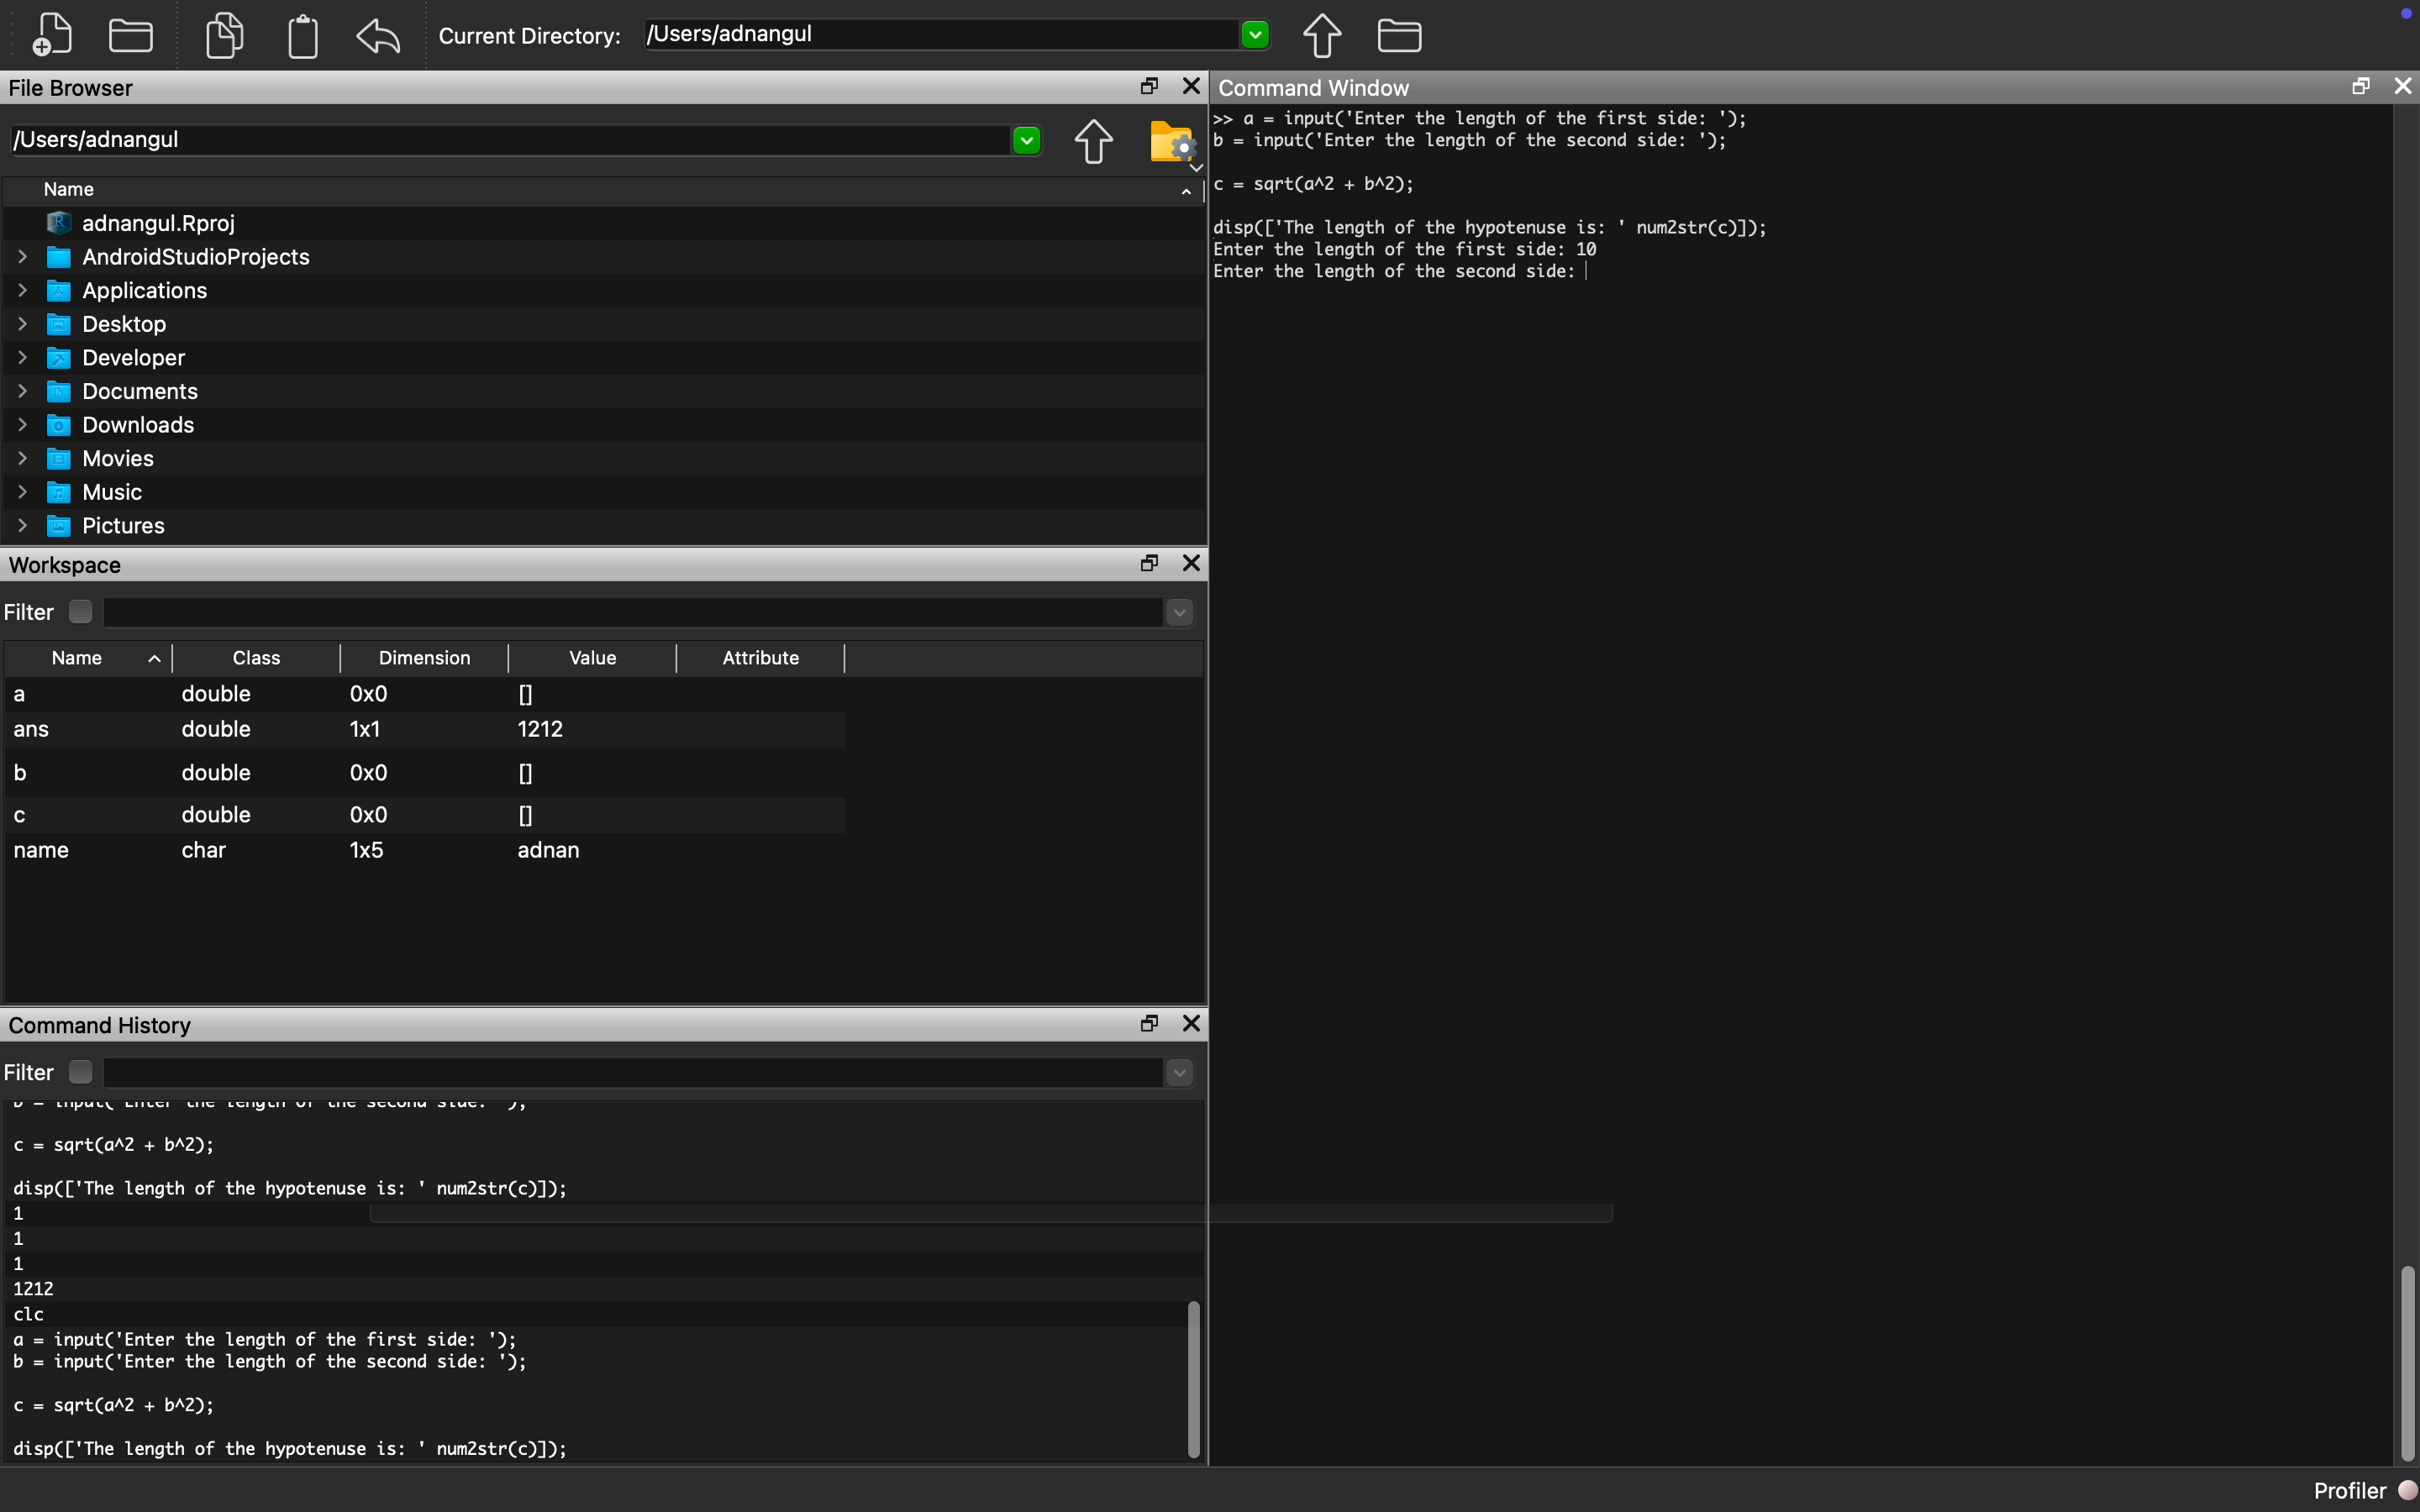 The width and height of the screenshot is (2420, 1512). What do you see at coordinates (526, 772) in the screenshot?
I see `0` at bounding box center [526, 772].